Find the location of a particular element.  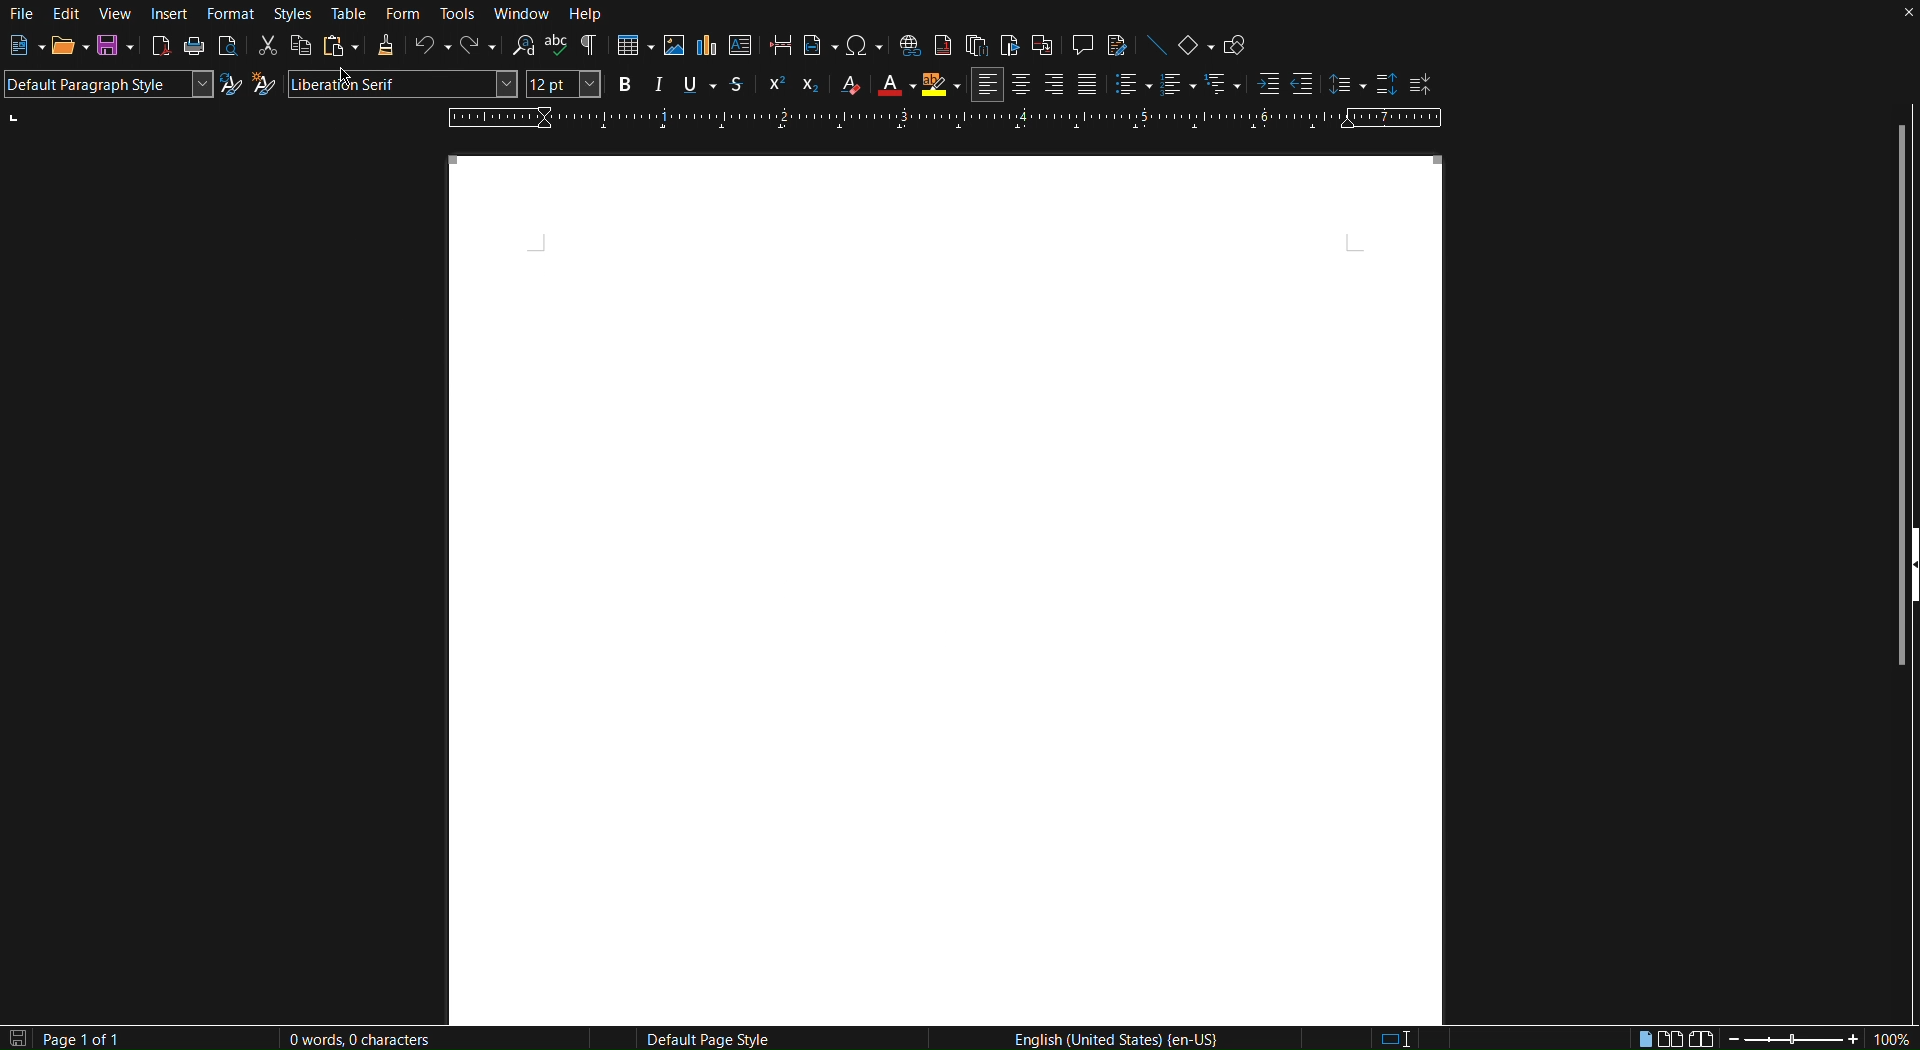

Insert page break is located at coordinates (777, 46).